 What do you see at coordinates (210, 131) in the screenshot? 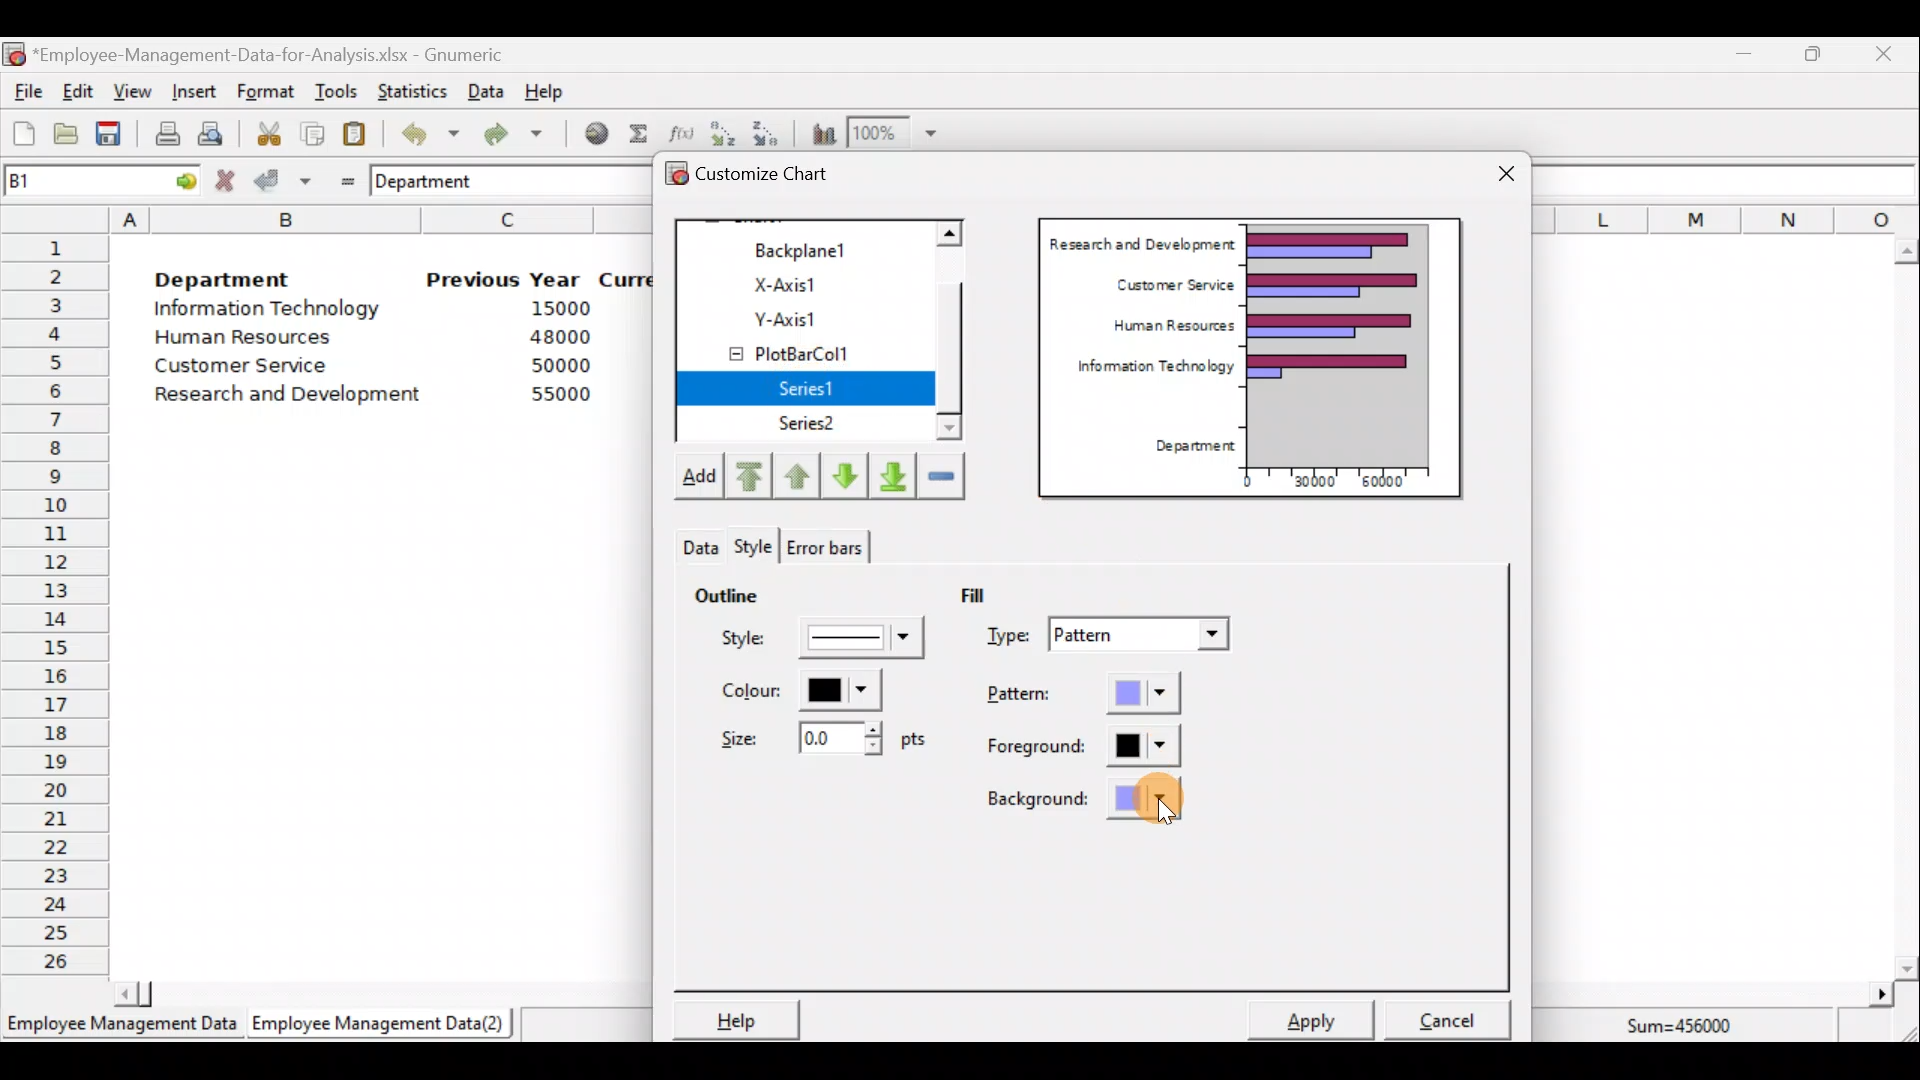
I see `Print preview` at bounding box center [210, 131].